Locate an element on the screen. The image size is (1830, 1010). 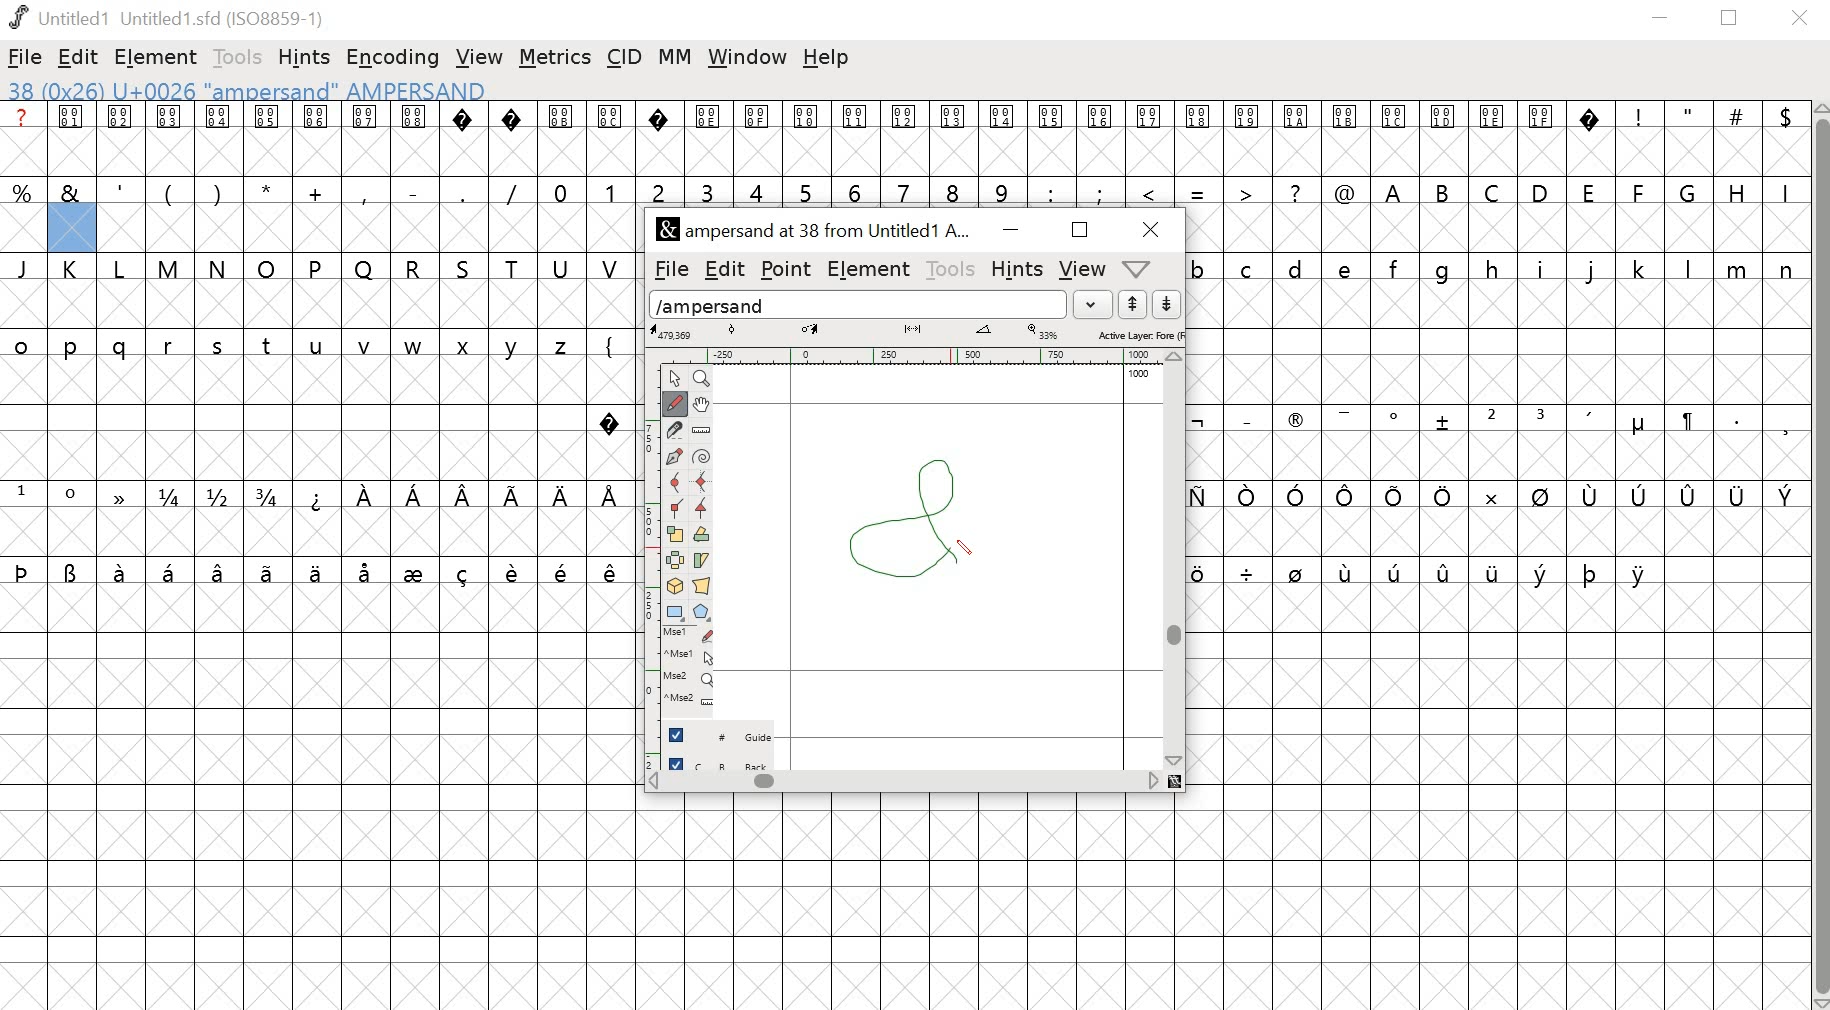
001E is located at coordinates (1492, 137).